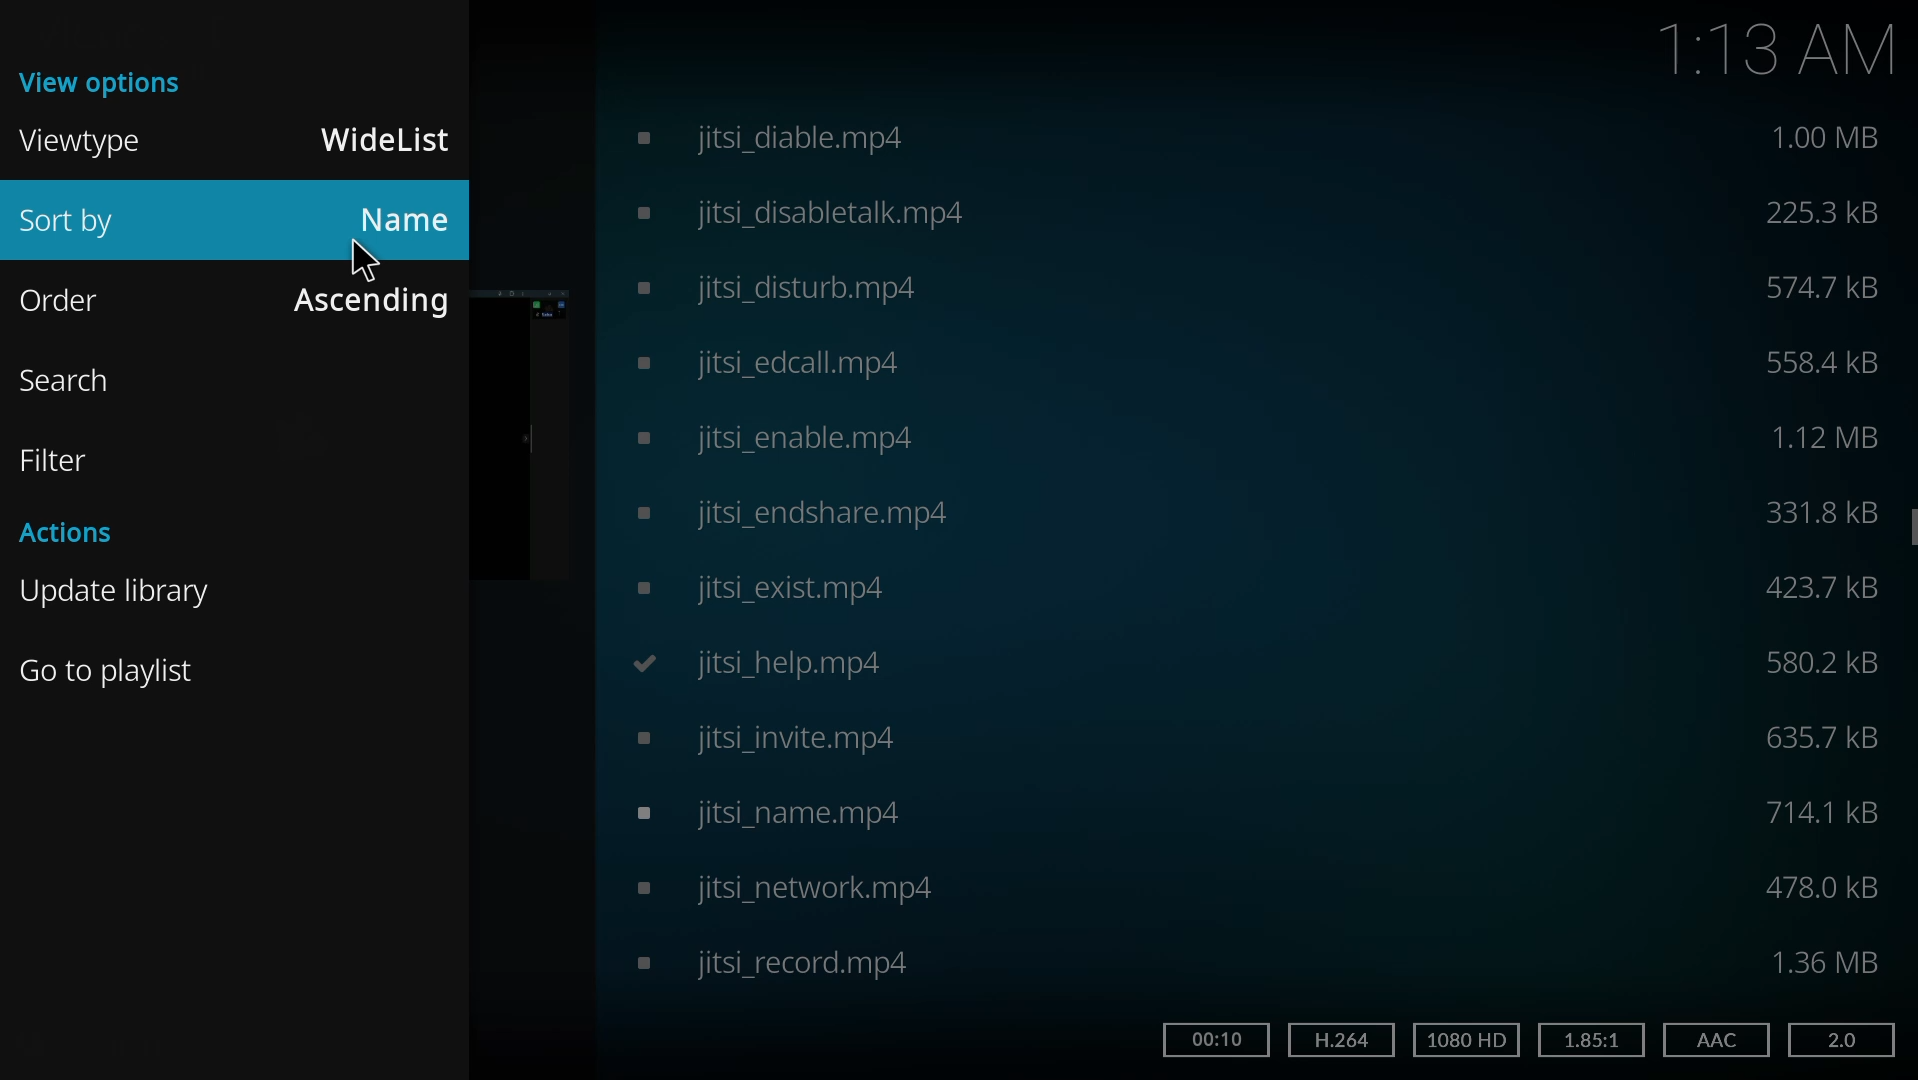  Describe the element at coordinates (80, 535) in the screenshot. I see `actions` at that location.